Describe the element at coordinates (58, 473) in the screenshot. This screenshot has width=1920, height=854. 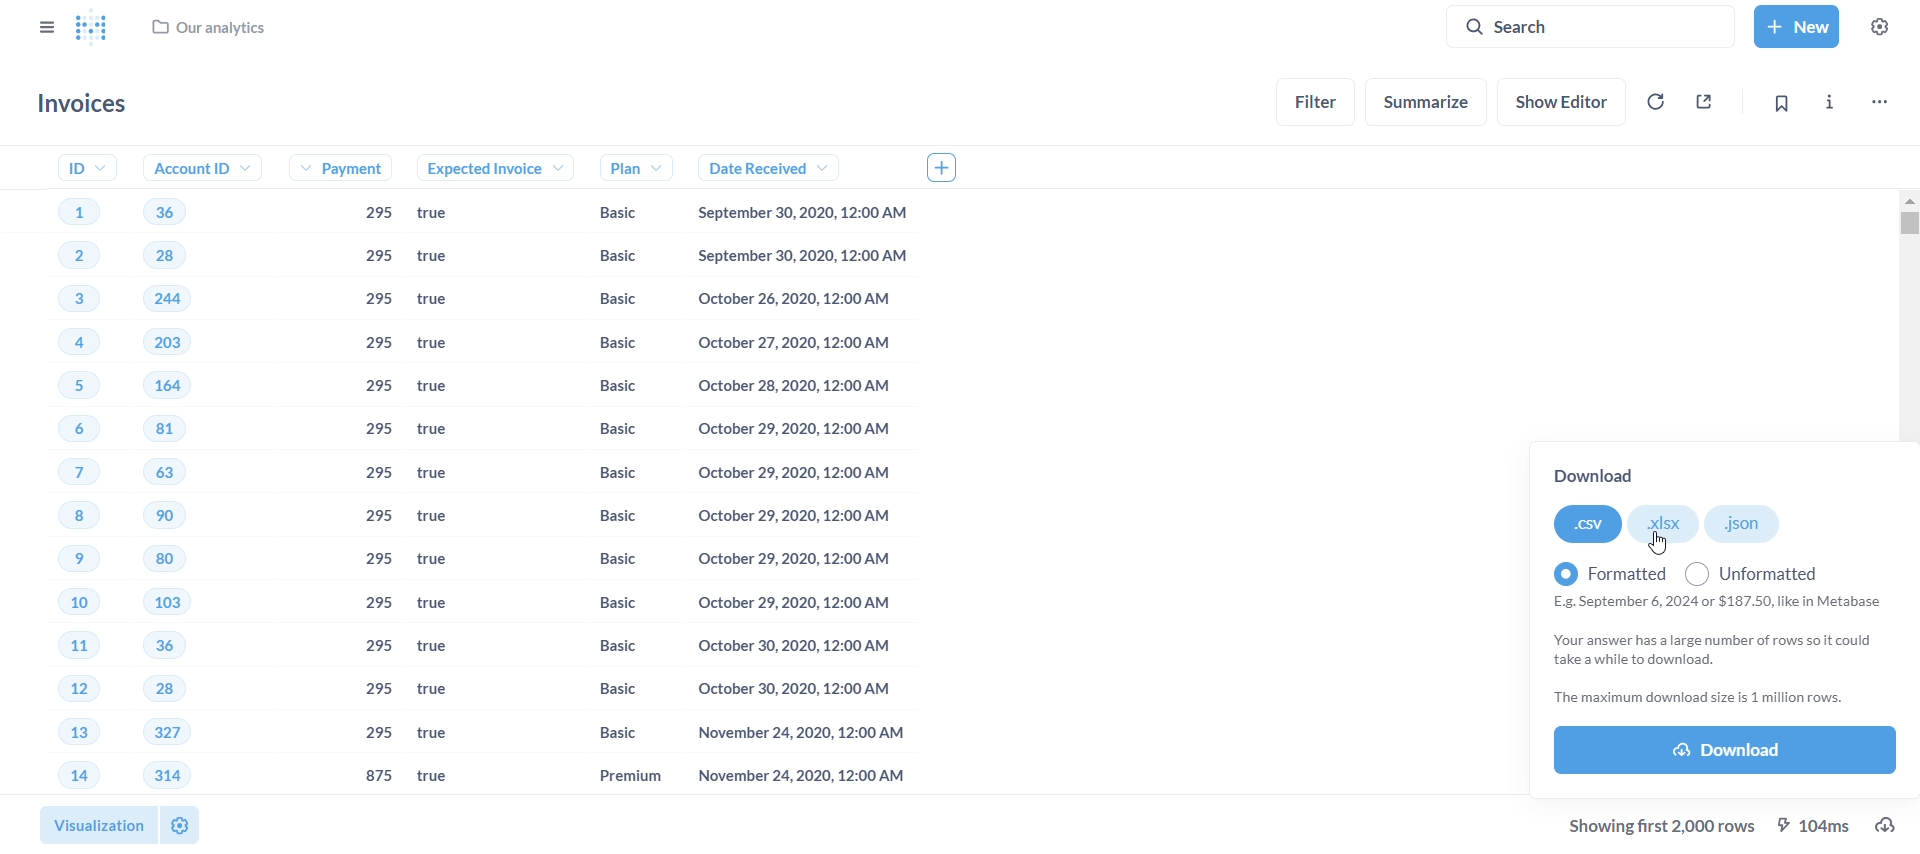
I see `7` at that location.